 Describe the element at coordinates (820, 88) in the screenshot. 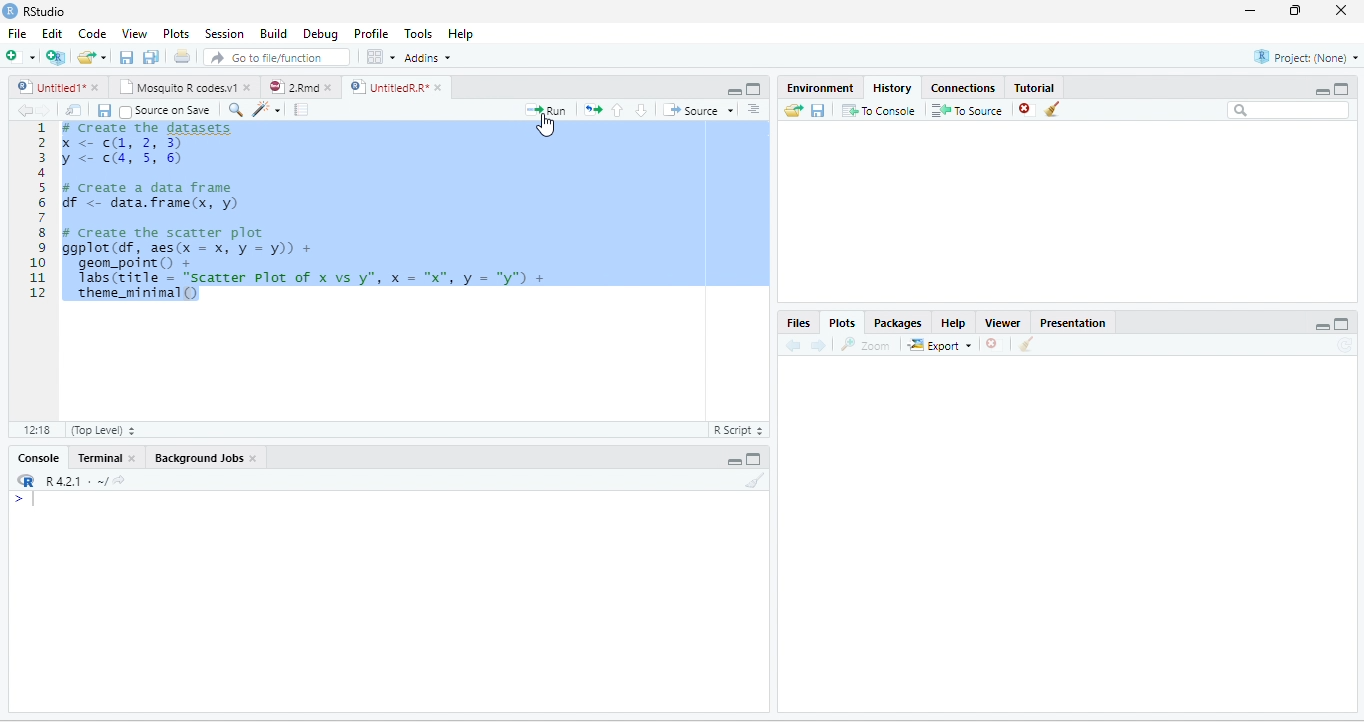

I see `Environment` at that location.